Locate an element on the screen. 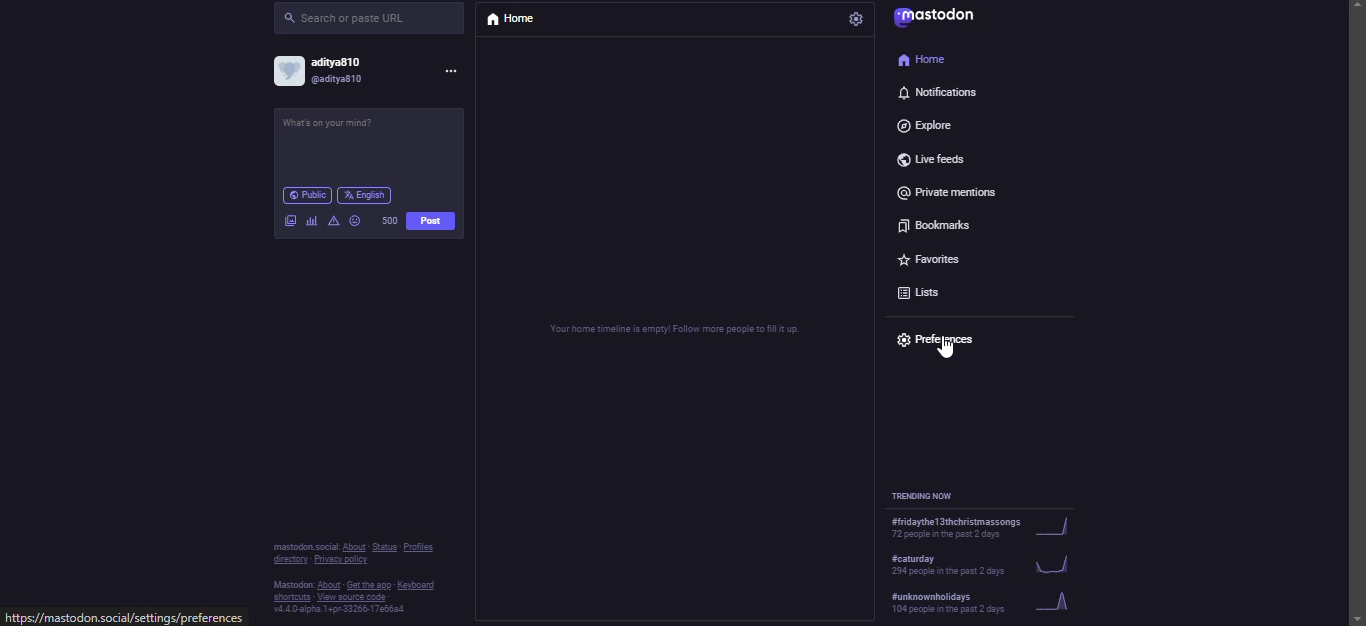  search is located at coordinates (352, 18).